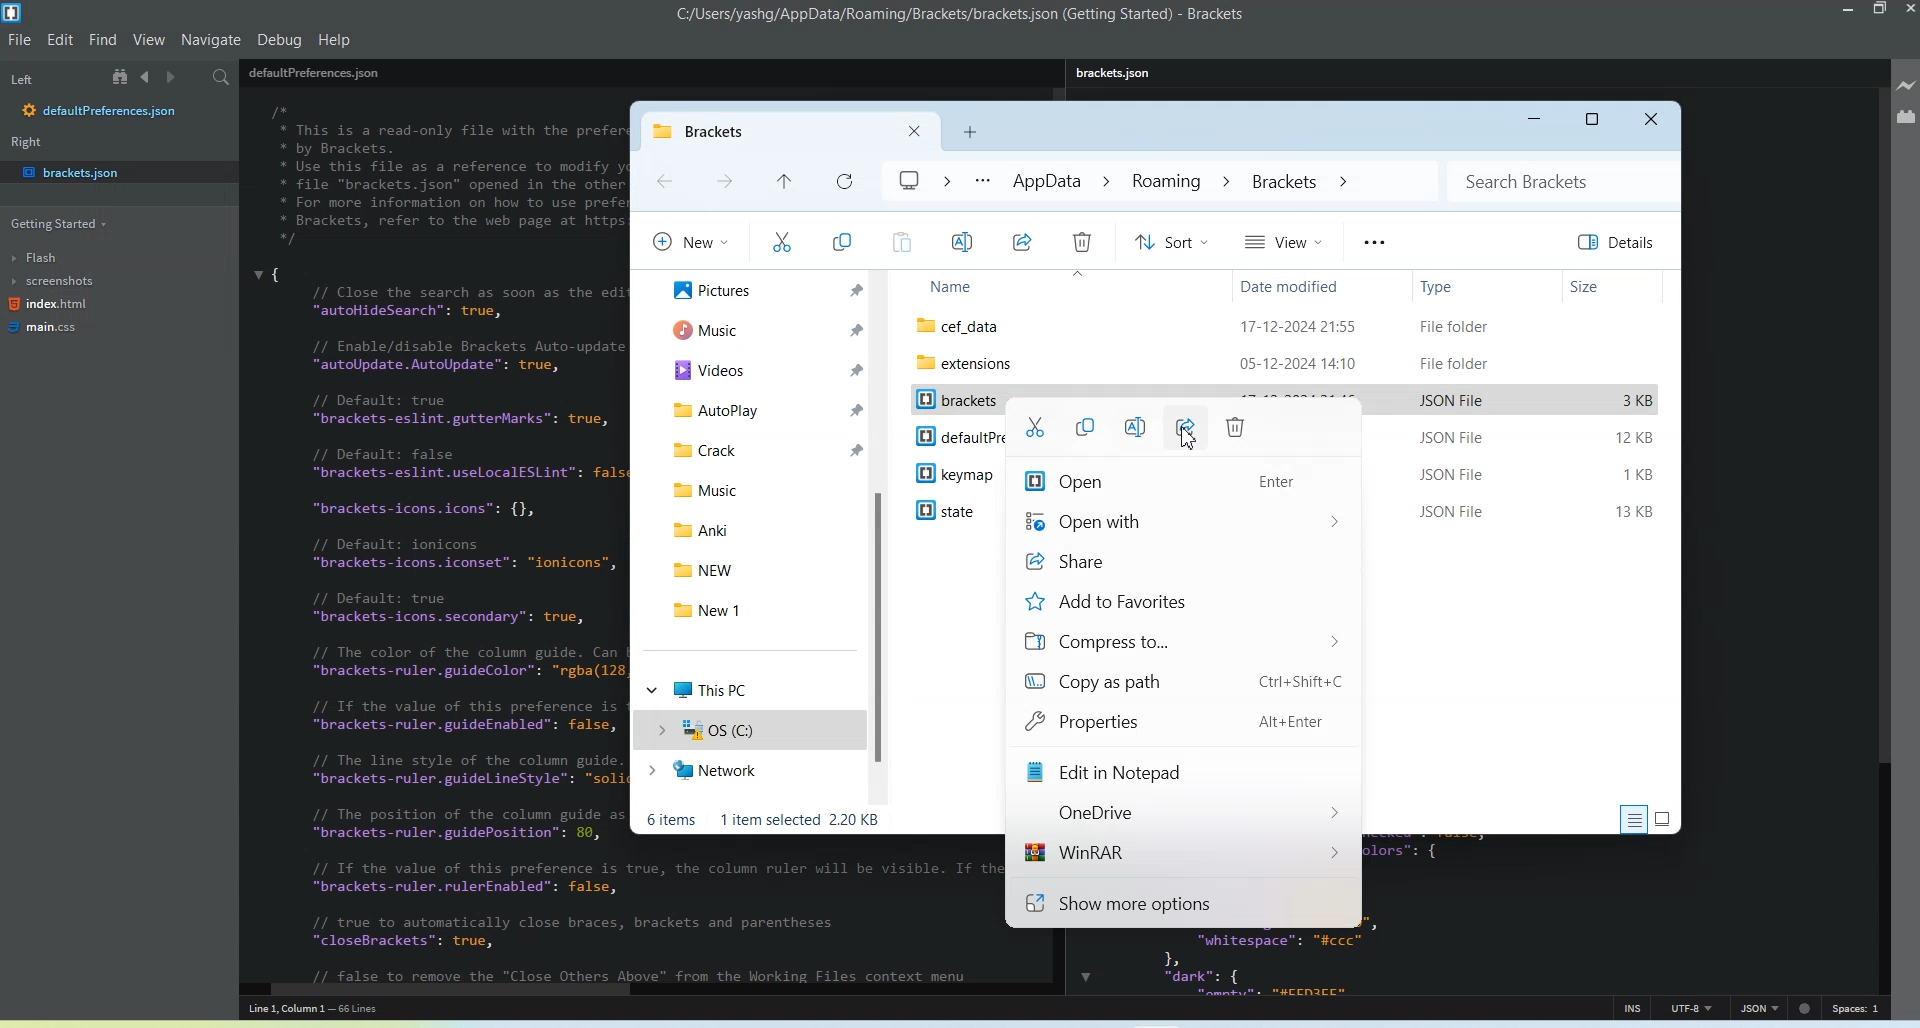 This screenshot has height=1028, width=1920. What do you see at coordinates (1691, 1008) in the screenshot?
I see `UTF-8` at bounding box center [1691, 1008].